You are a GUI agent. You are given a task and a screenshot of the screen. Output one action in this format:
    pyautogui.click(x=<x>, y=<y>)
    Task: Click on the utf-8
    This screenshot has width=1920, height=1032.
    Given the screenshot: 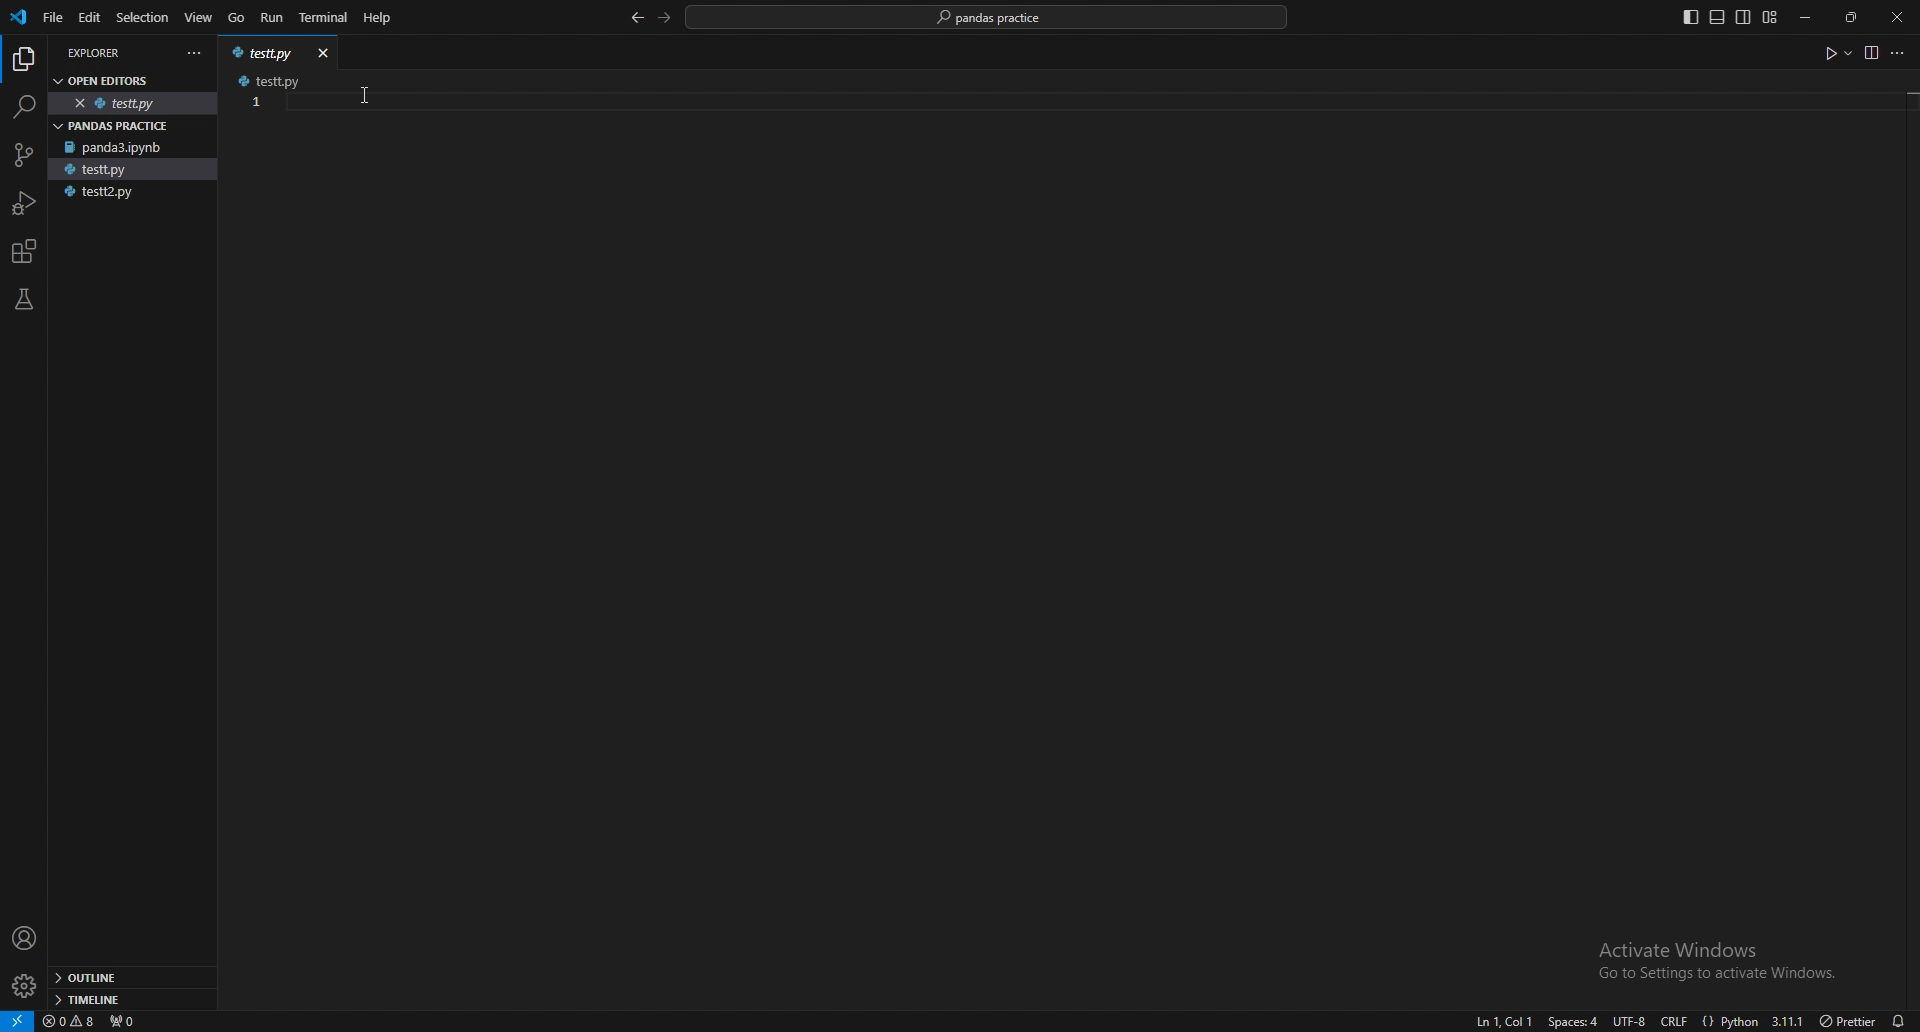 What is the action you would take?
    pyautogui.click(x=1626, y=1021)
    